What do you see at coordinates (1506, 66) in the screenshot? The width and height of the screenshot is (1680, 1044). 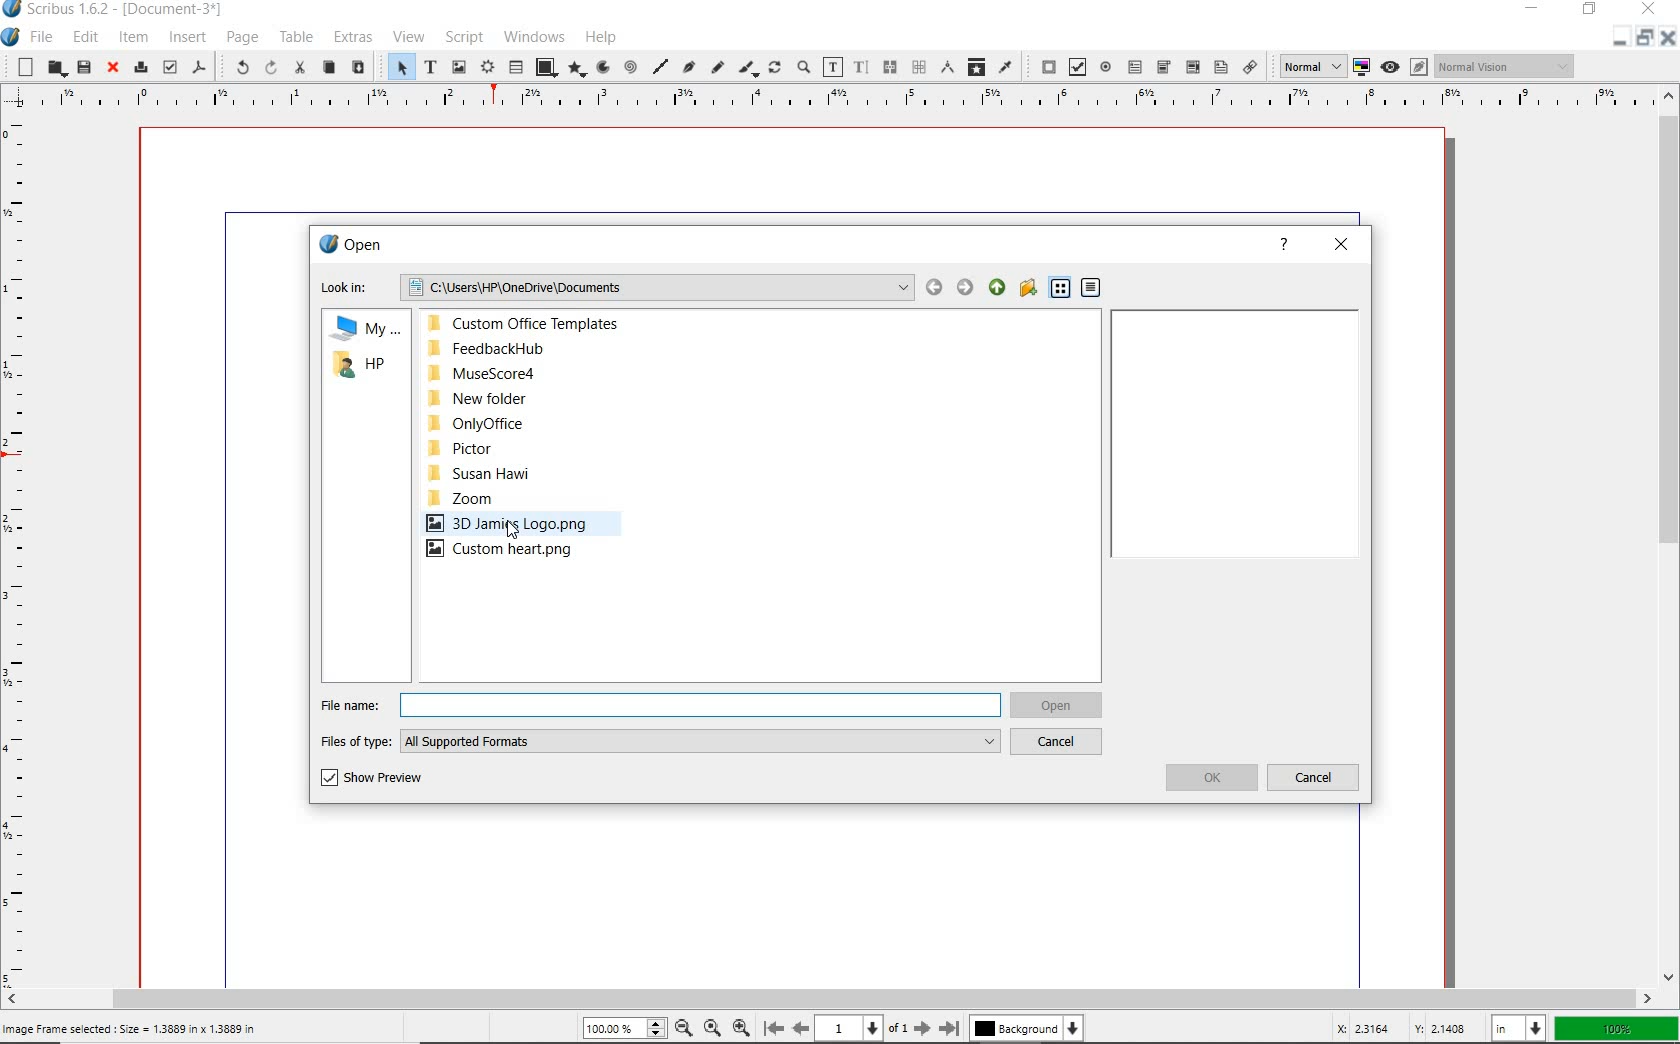 I see `visual appearance of display` at bounding box center [1506, 66].